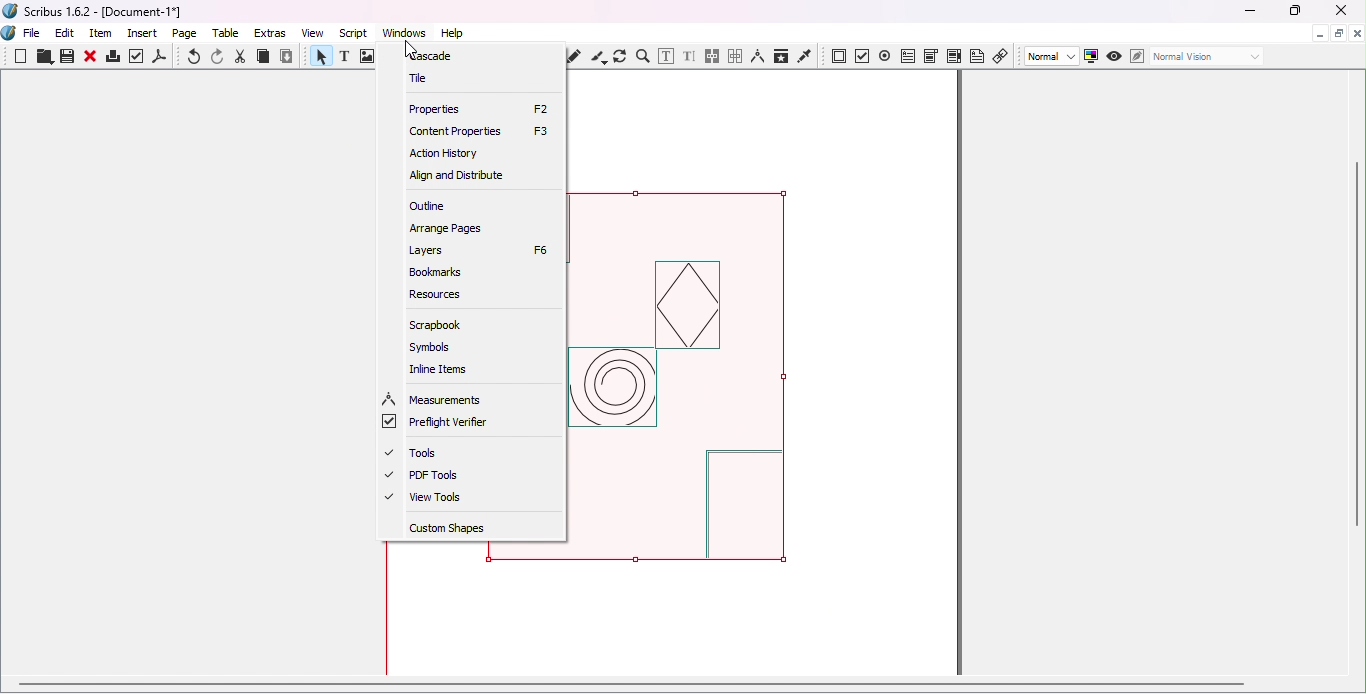  Describe the element at coordinates (317, 32) in the screenshot. I see `View` at that location.